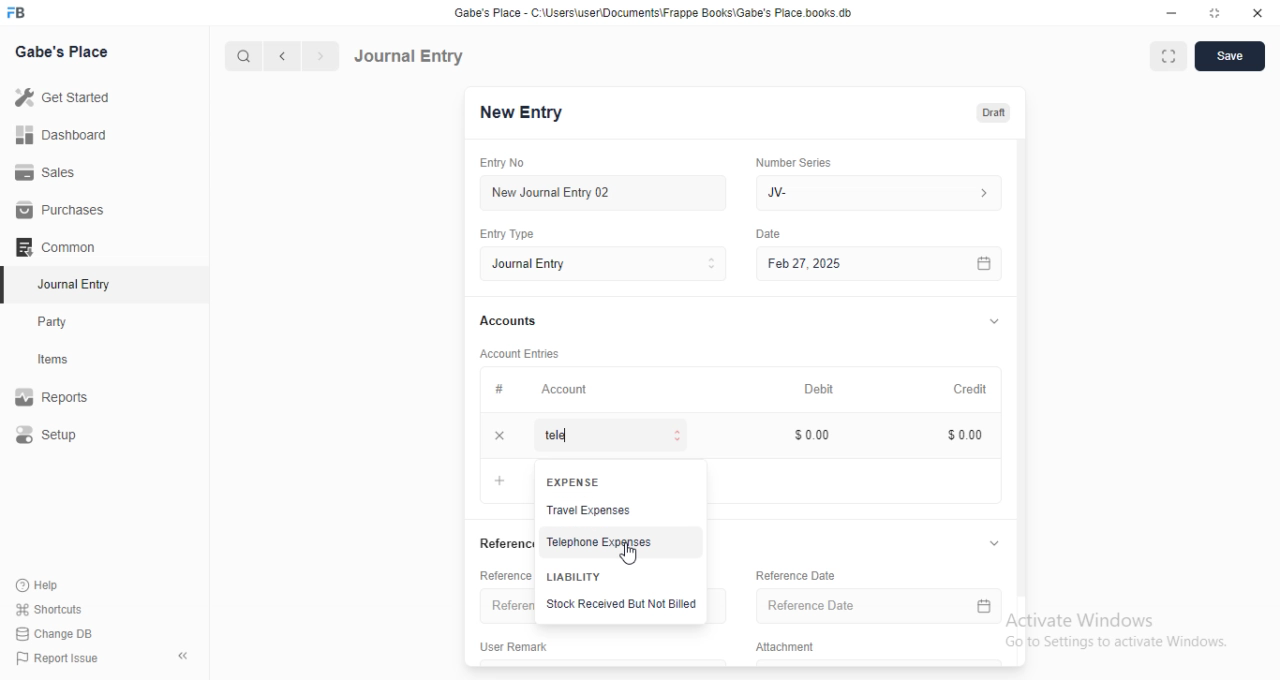 The width and height of the screenshot is (1280, 680). What do you see at coordinates (319, 56) in the screenshot?
I see `Next` at bounding box center [319, 56].